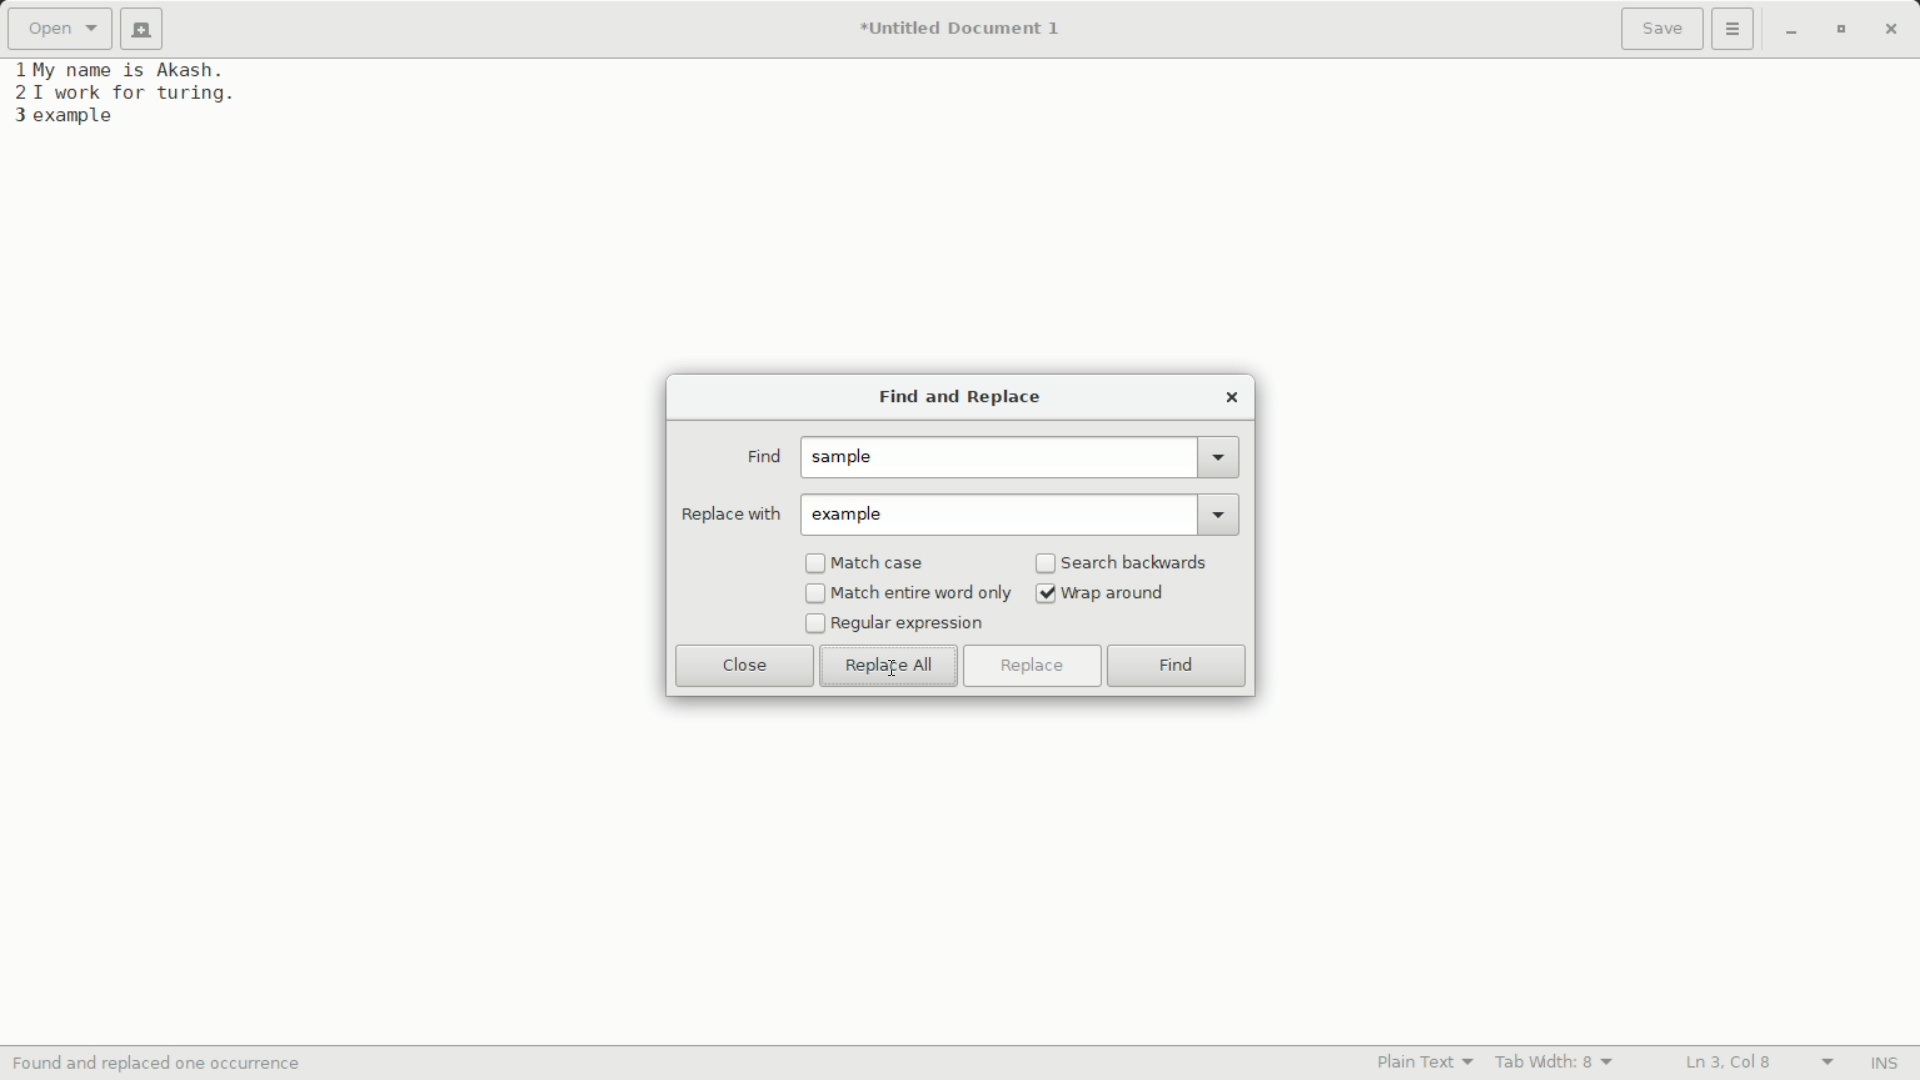 Image resolution: width=1920 pixels, height=1080 pixels. Describe the element at coordinates (1756, 1063) in the screenshot. I see `lines and columns` at that location.